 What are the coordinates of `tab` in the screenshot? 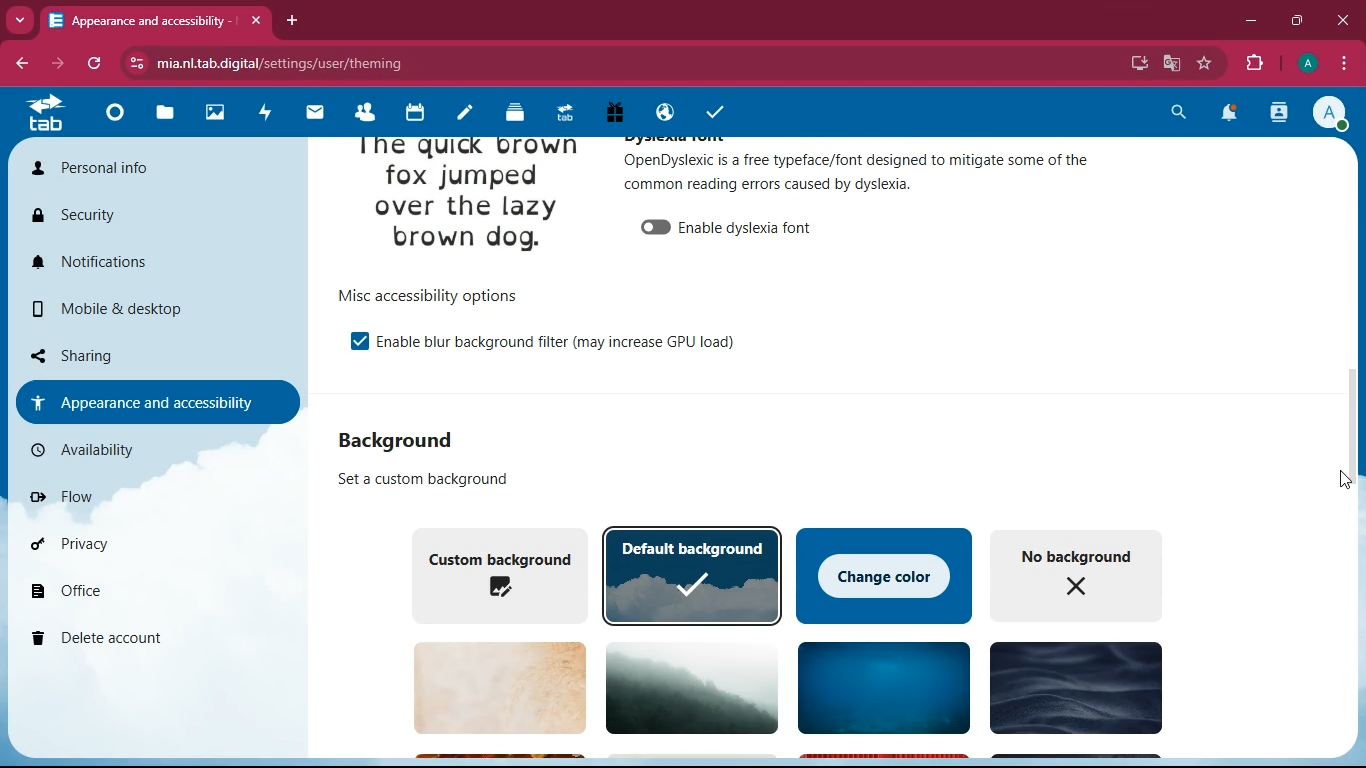 It's located at (156, 20).